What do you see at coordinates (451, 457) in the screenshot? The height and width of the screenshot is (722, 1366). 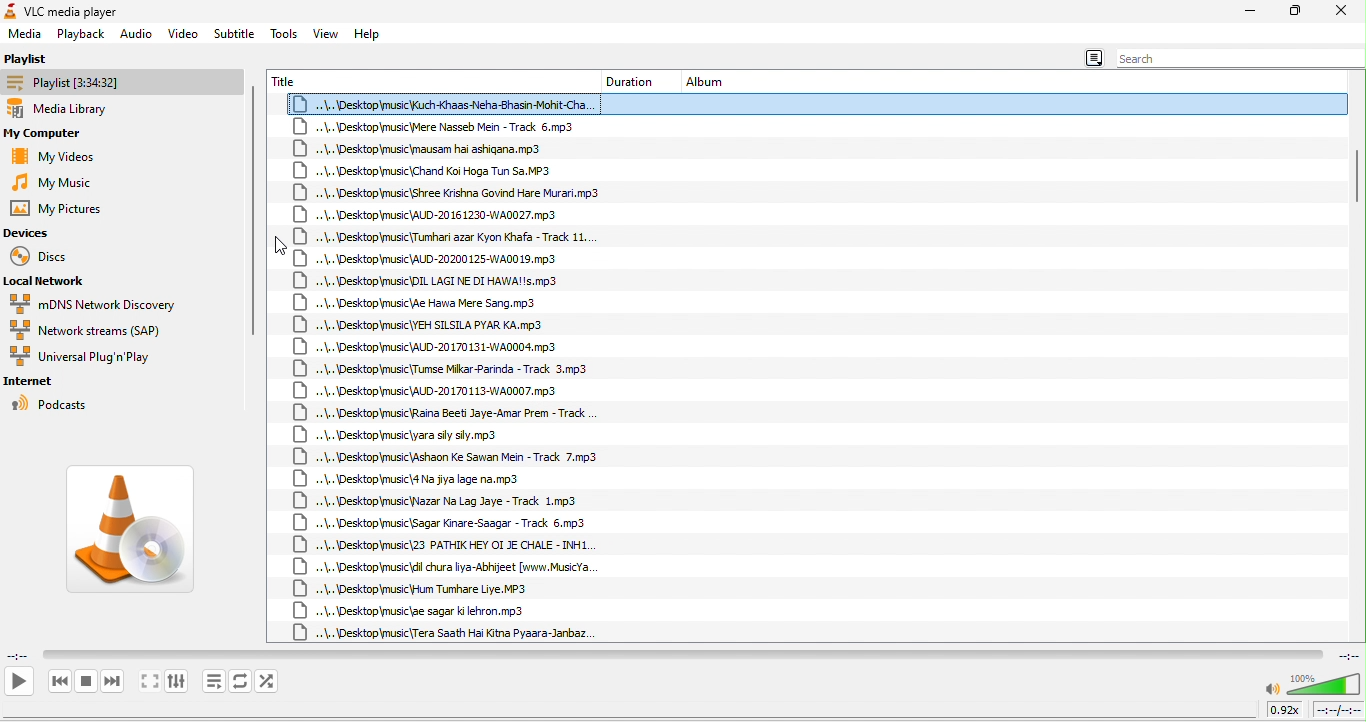 I see `..\..\Desktop\music\Ashaon Ke Sawan Mein - Track 7.mp3` at bounding box center [451, 457].